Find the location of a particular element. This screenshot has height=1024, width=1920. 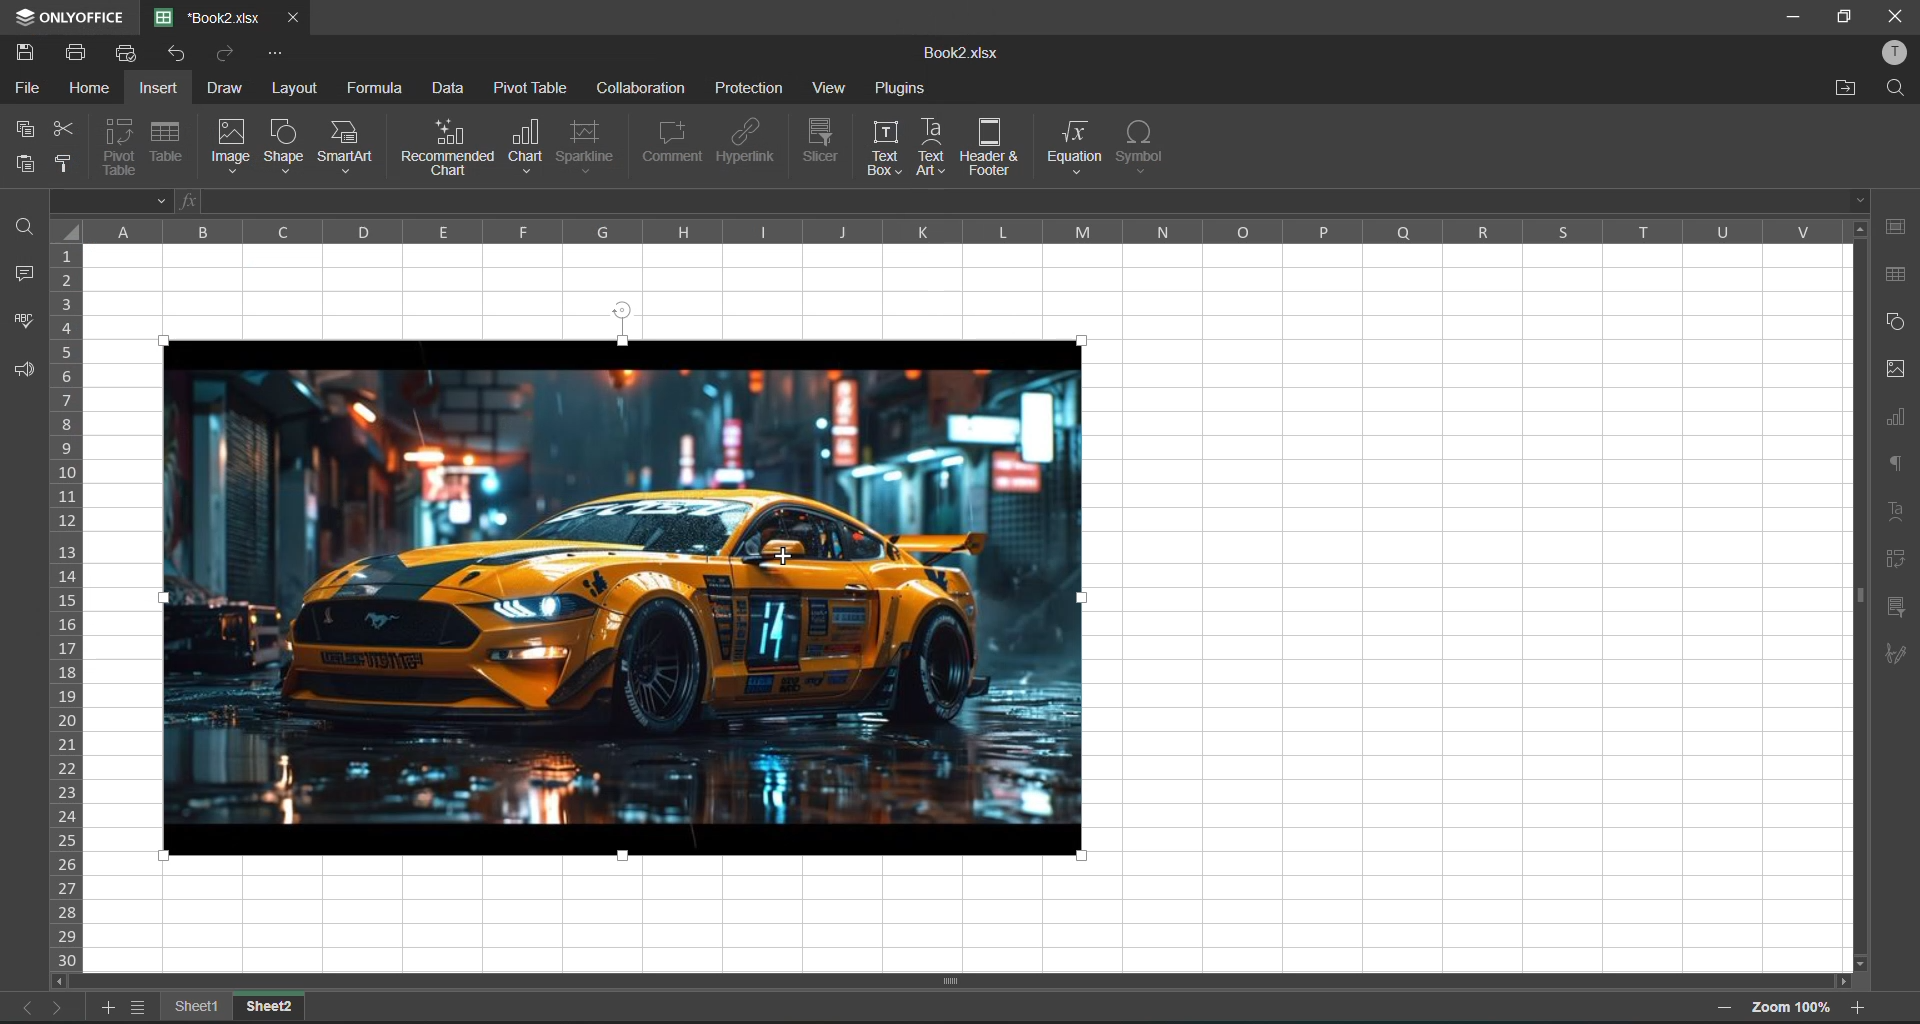

table is located at coordinates (1897, 274).